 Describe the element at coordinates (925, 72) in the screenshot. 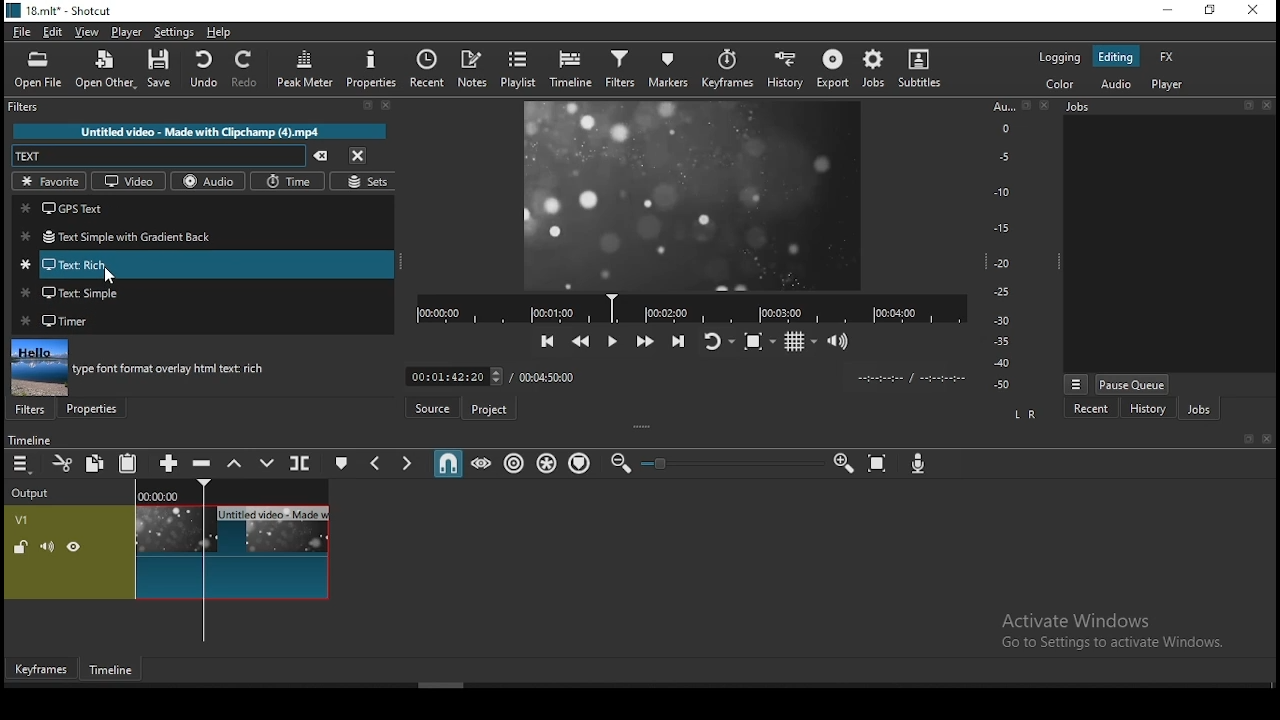

I see `subtitles` at that location.